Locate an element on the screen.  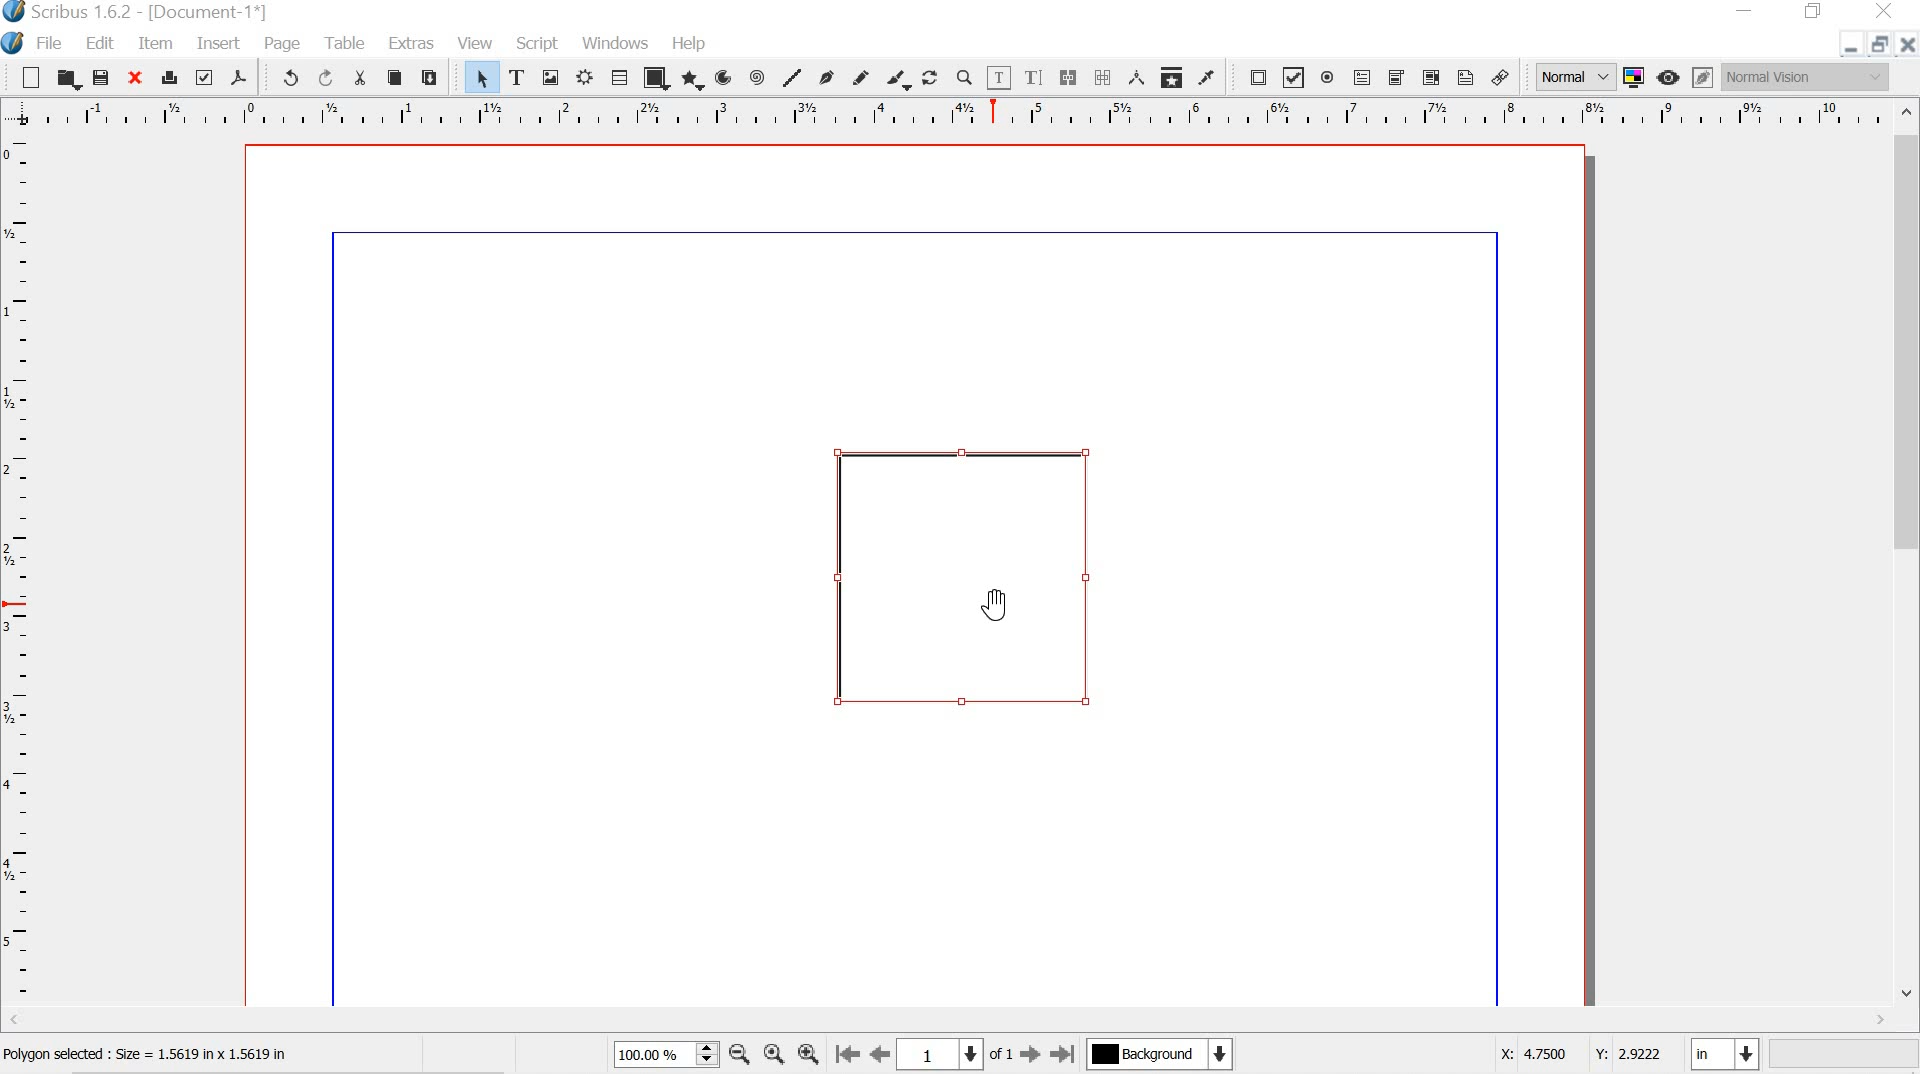
preflight verifier is located at coordinates (206, 80).